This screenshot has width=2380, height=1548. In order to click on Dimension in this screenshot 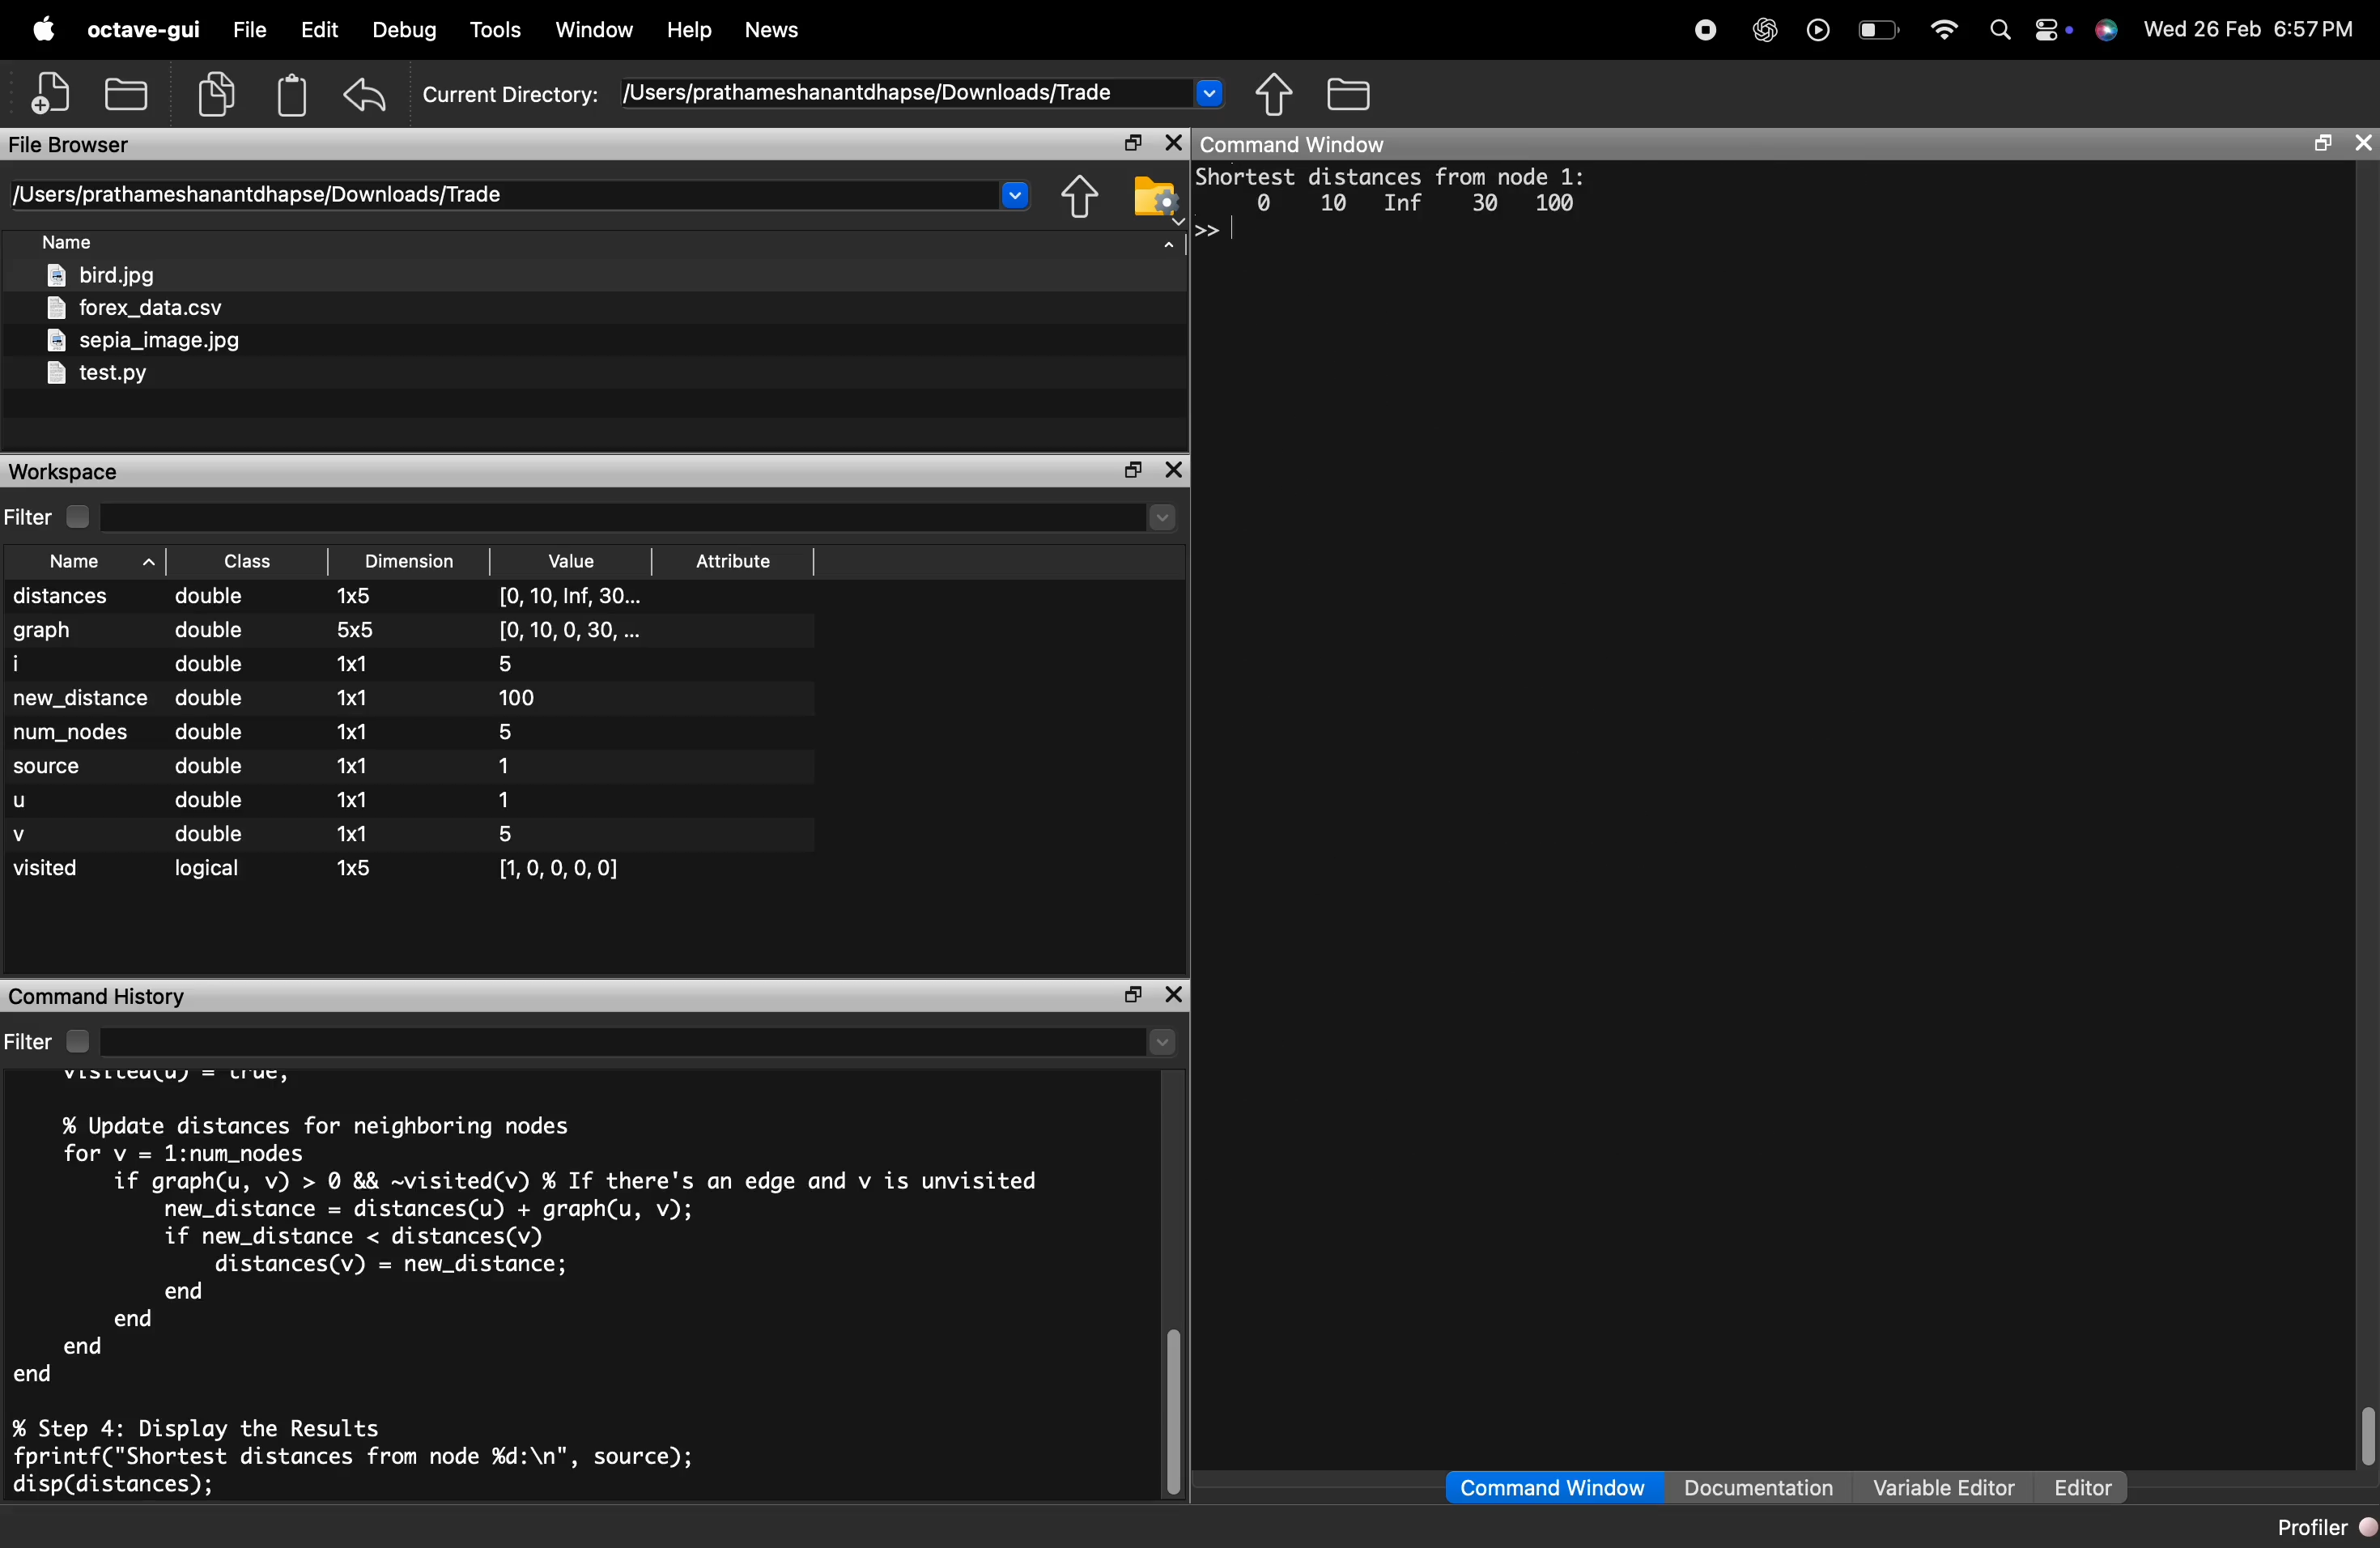, I will do `click(395, 734)`.